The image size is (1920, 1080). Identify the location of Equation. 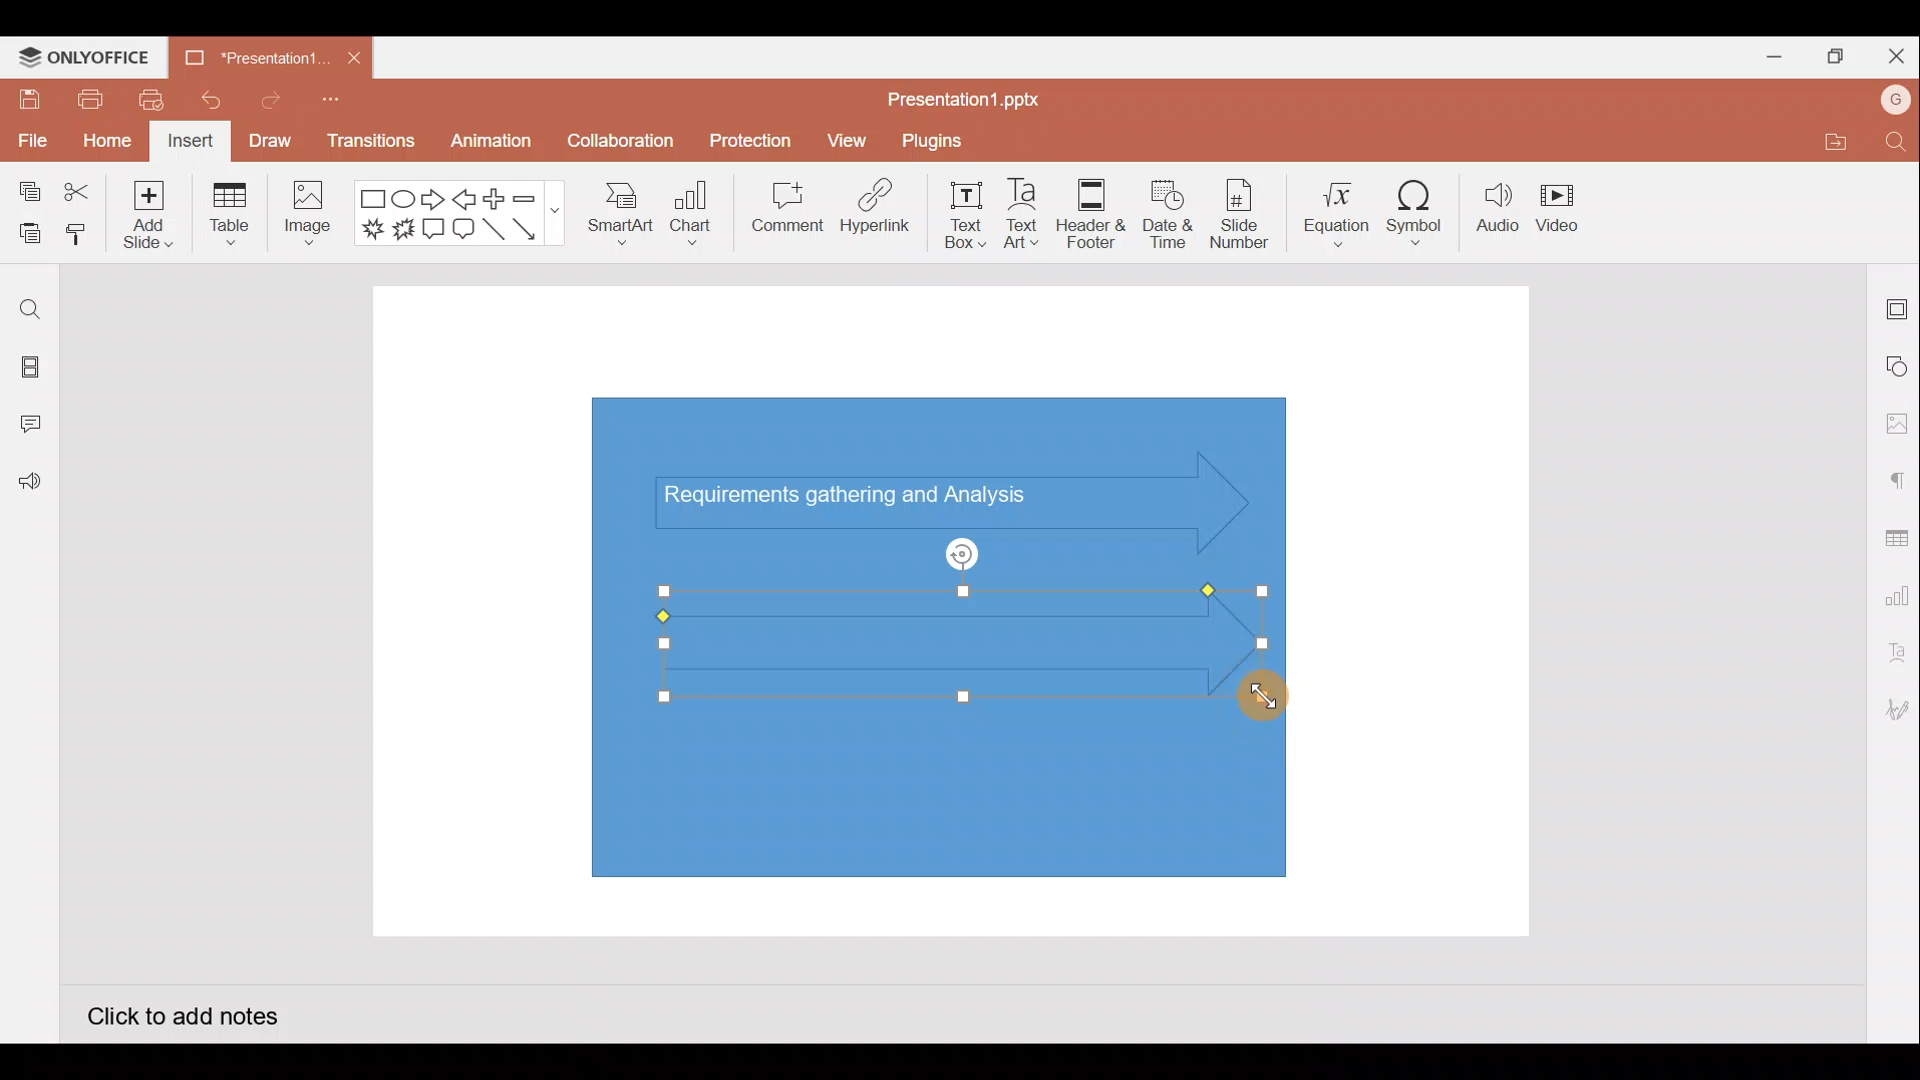
(1339, 207).